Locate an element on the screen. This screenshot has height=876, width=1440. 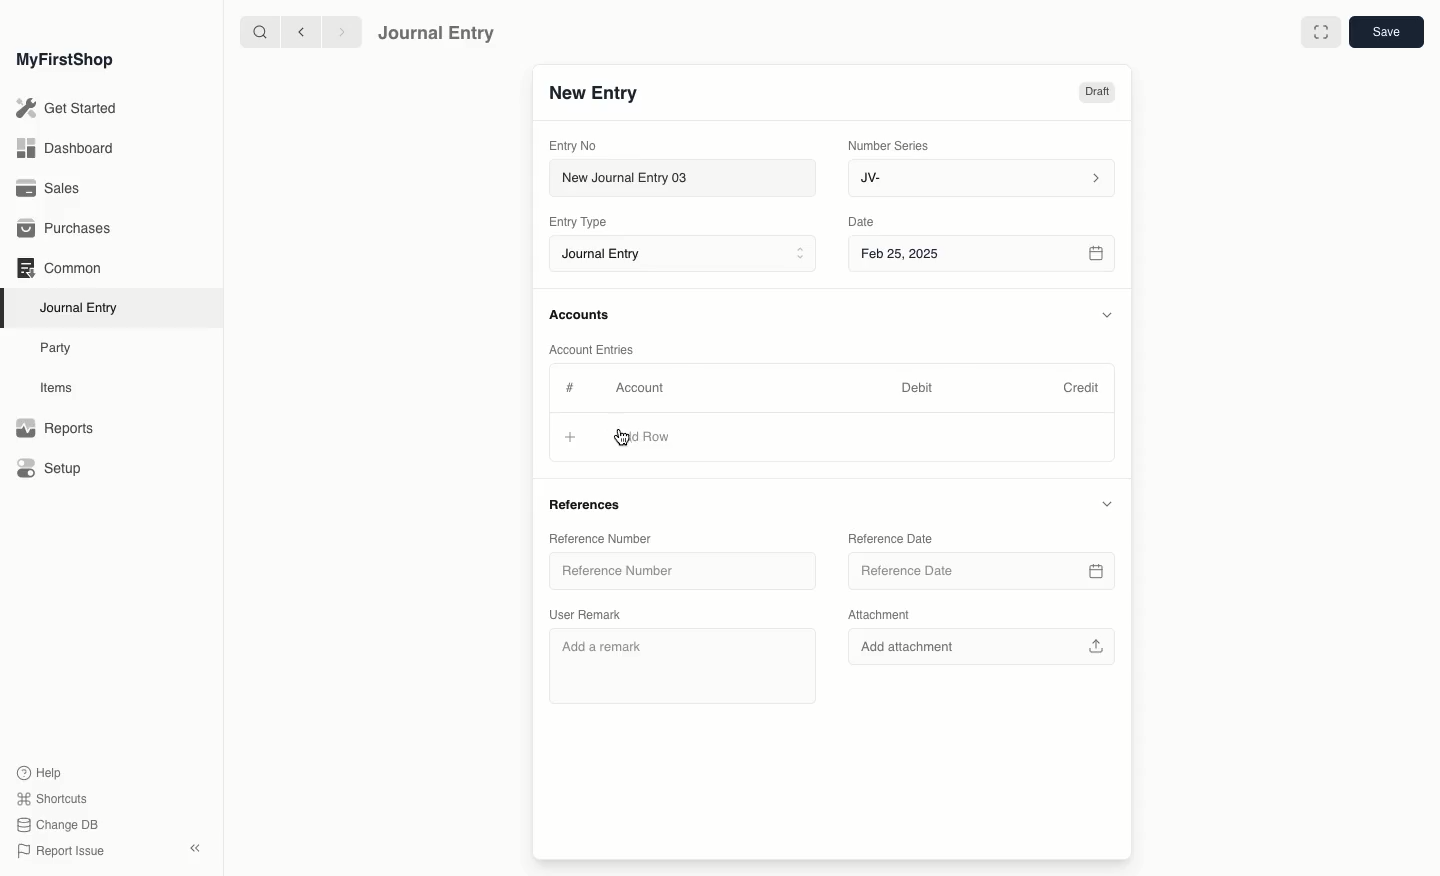
Journal Entry is located at coordinates (688, 255).